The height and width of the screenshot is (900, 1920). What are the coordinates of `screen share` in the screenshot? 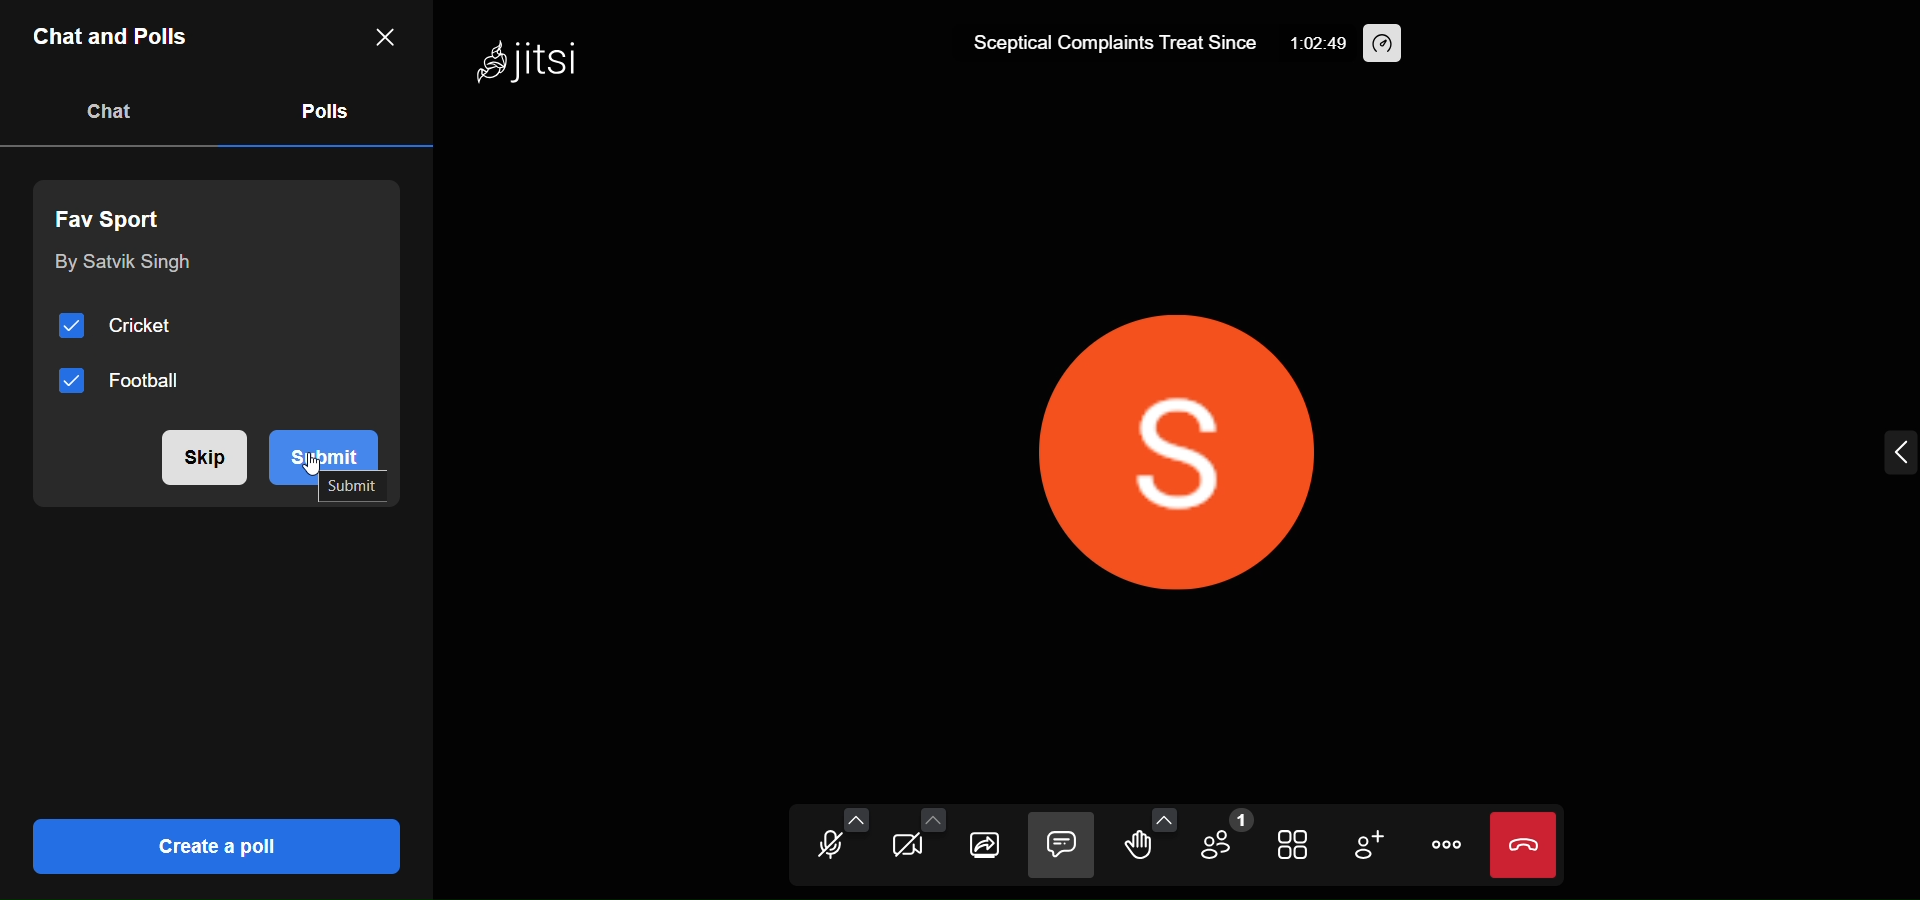 It's located at (985, 847).